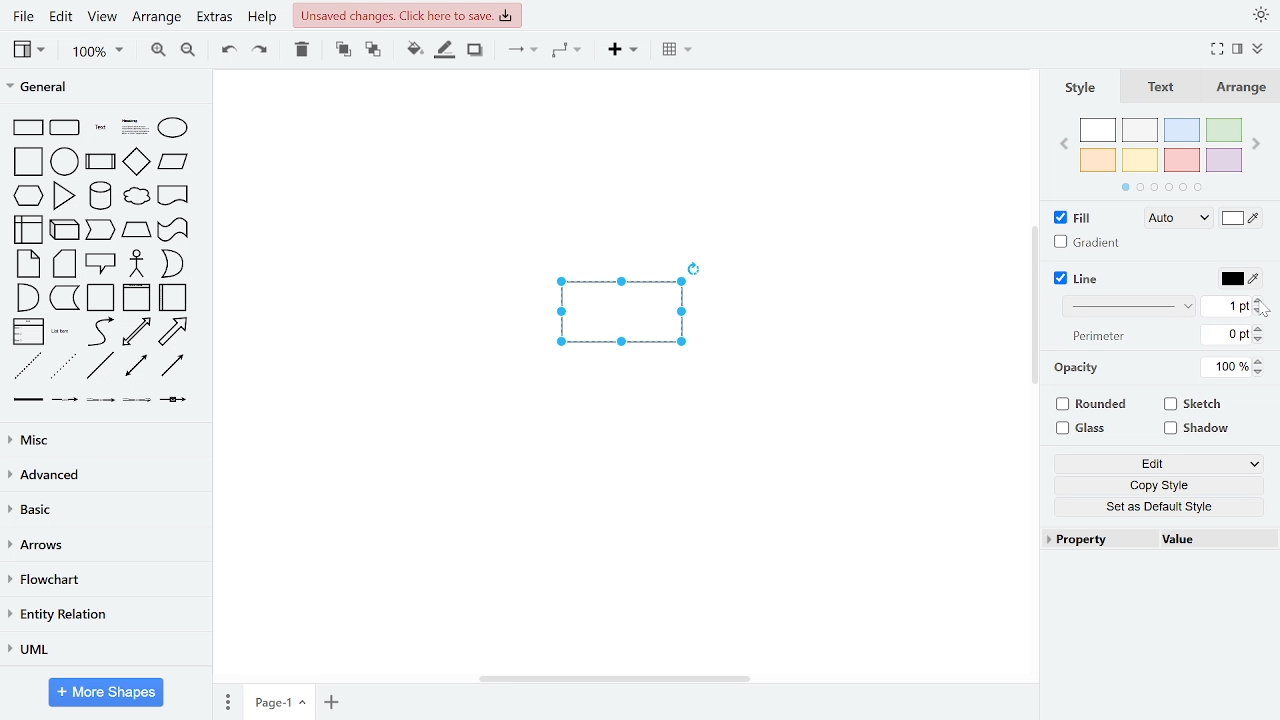 The image size is (1280, 720). Describe the element at coordinates (173, 197) in the screenshot. I see `general shapes` at that location.